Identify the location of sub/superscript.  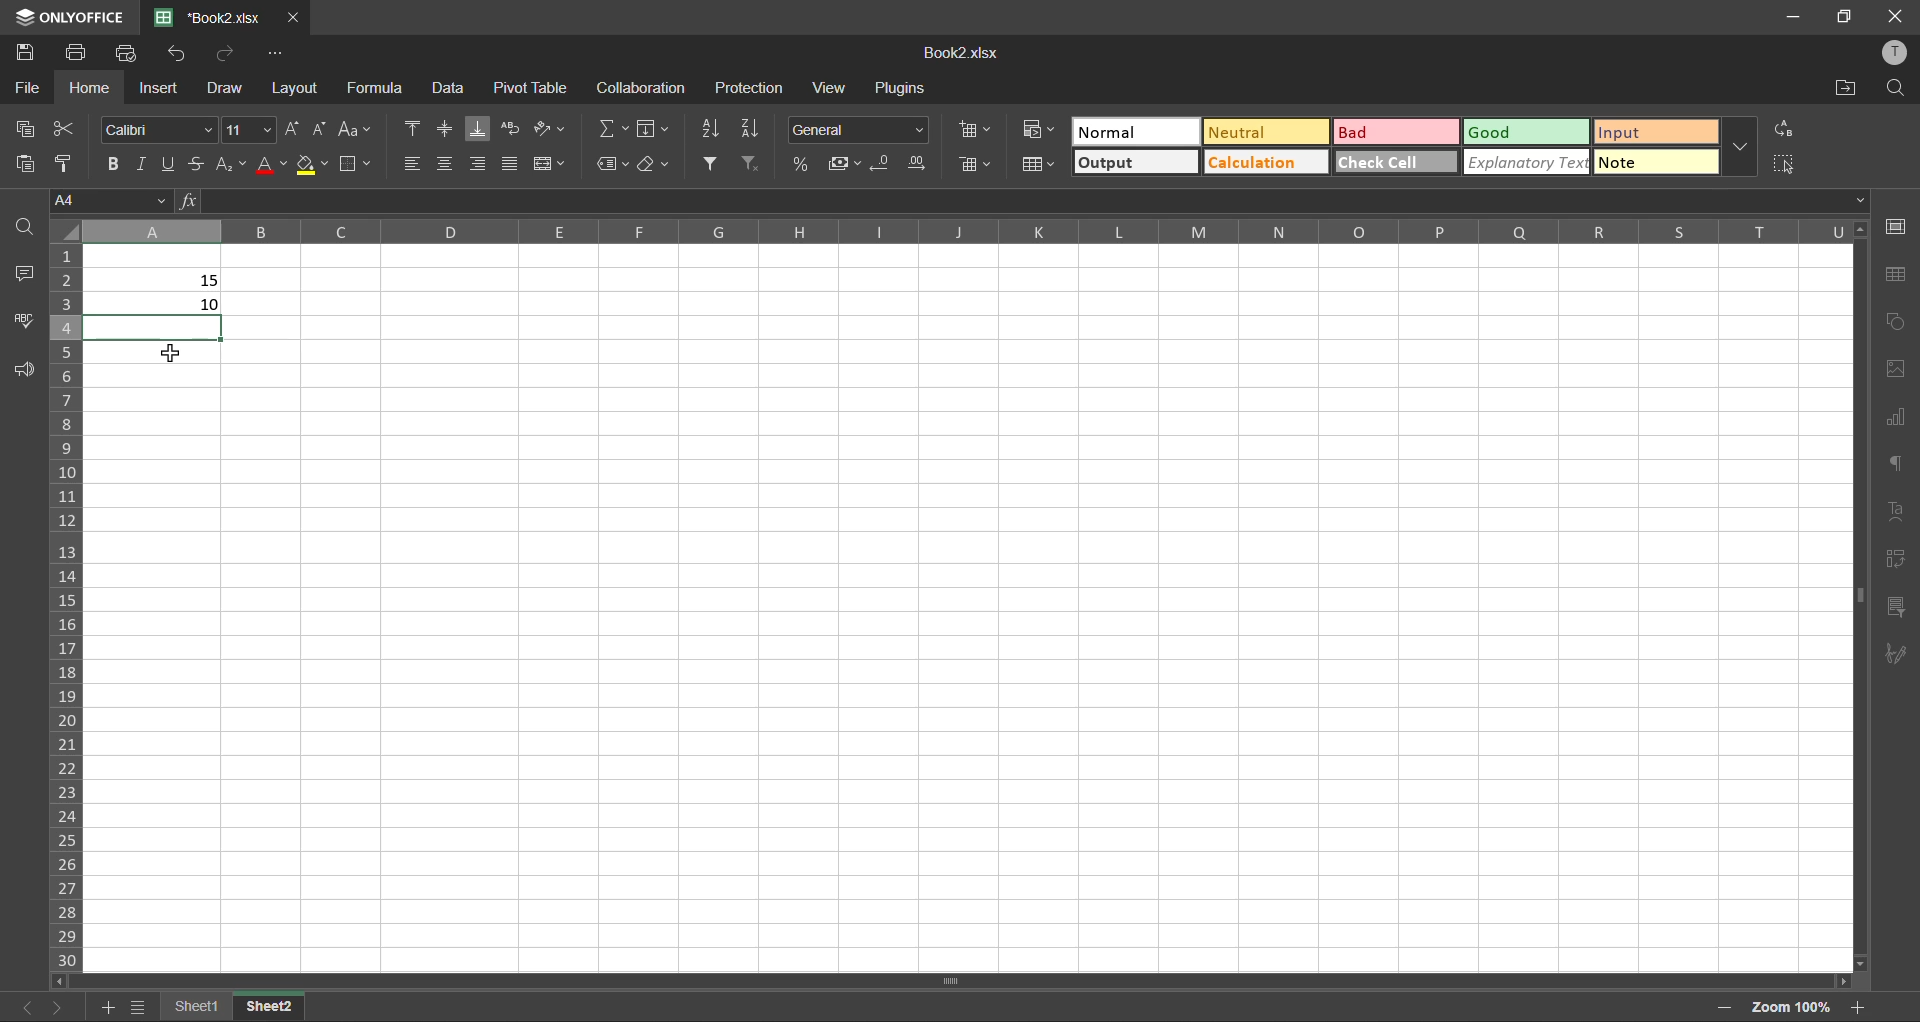
(233, 162).